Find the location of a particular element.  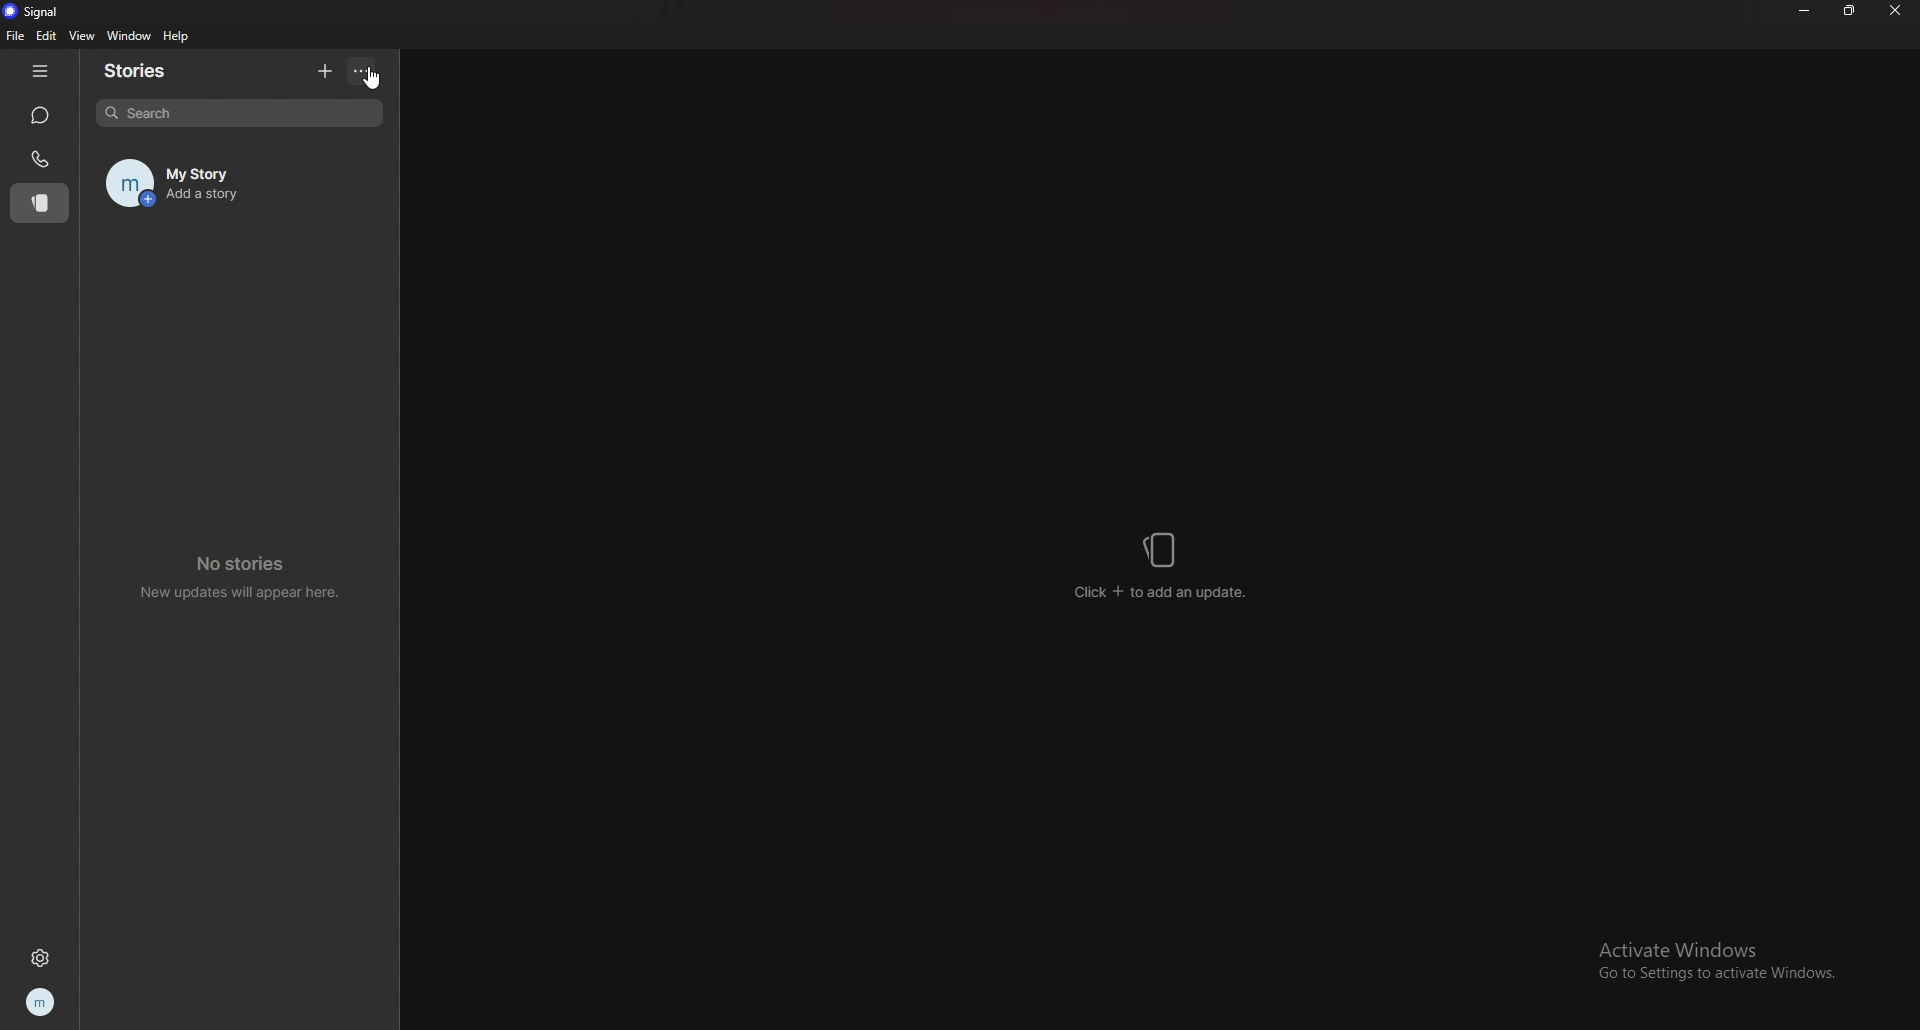

cursor is located at coordinates (376, 82).